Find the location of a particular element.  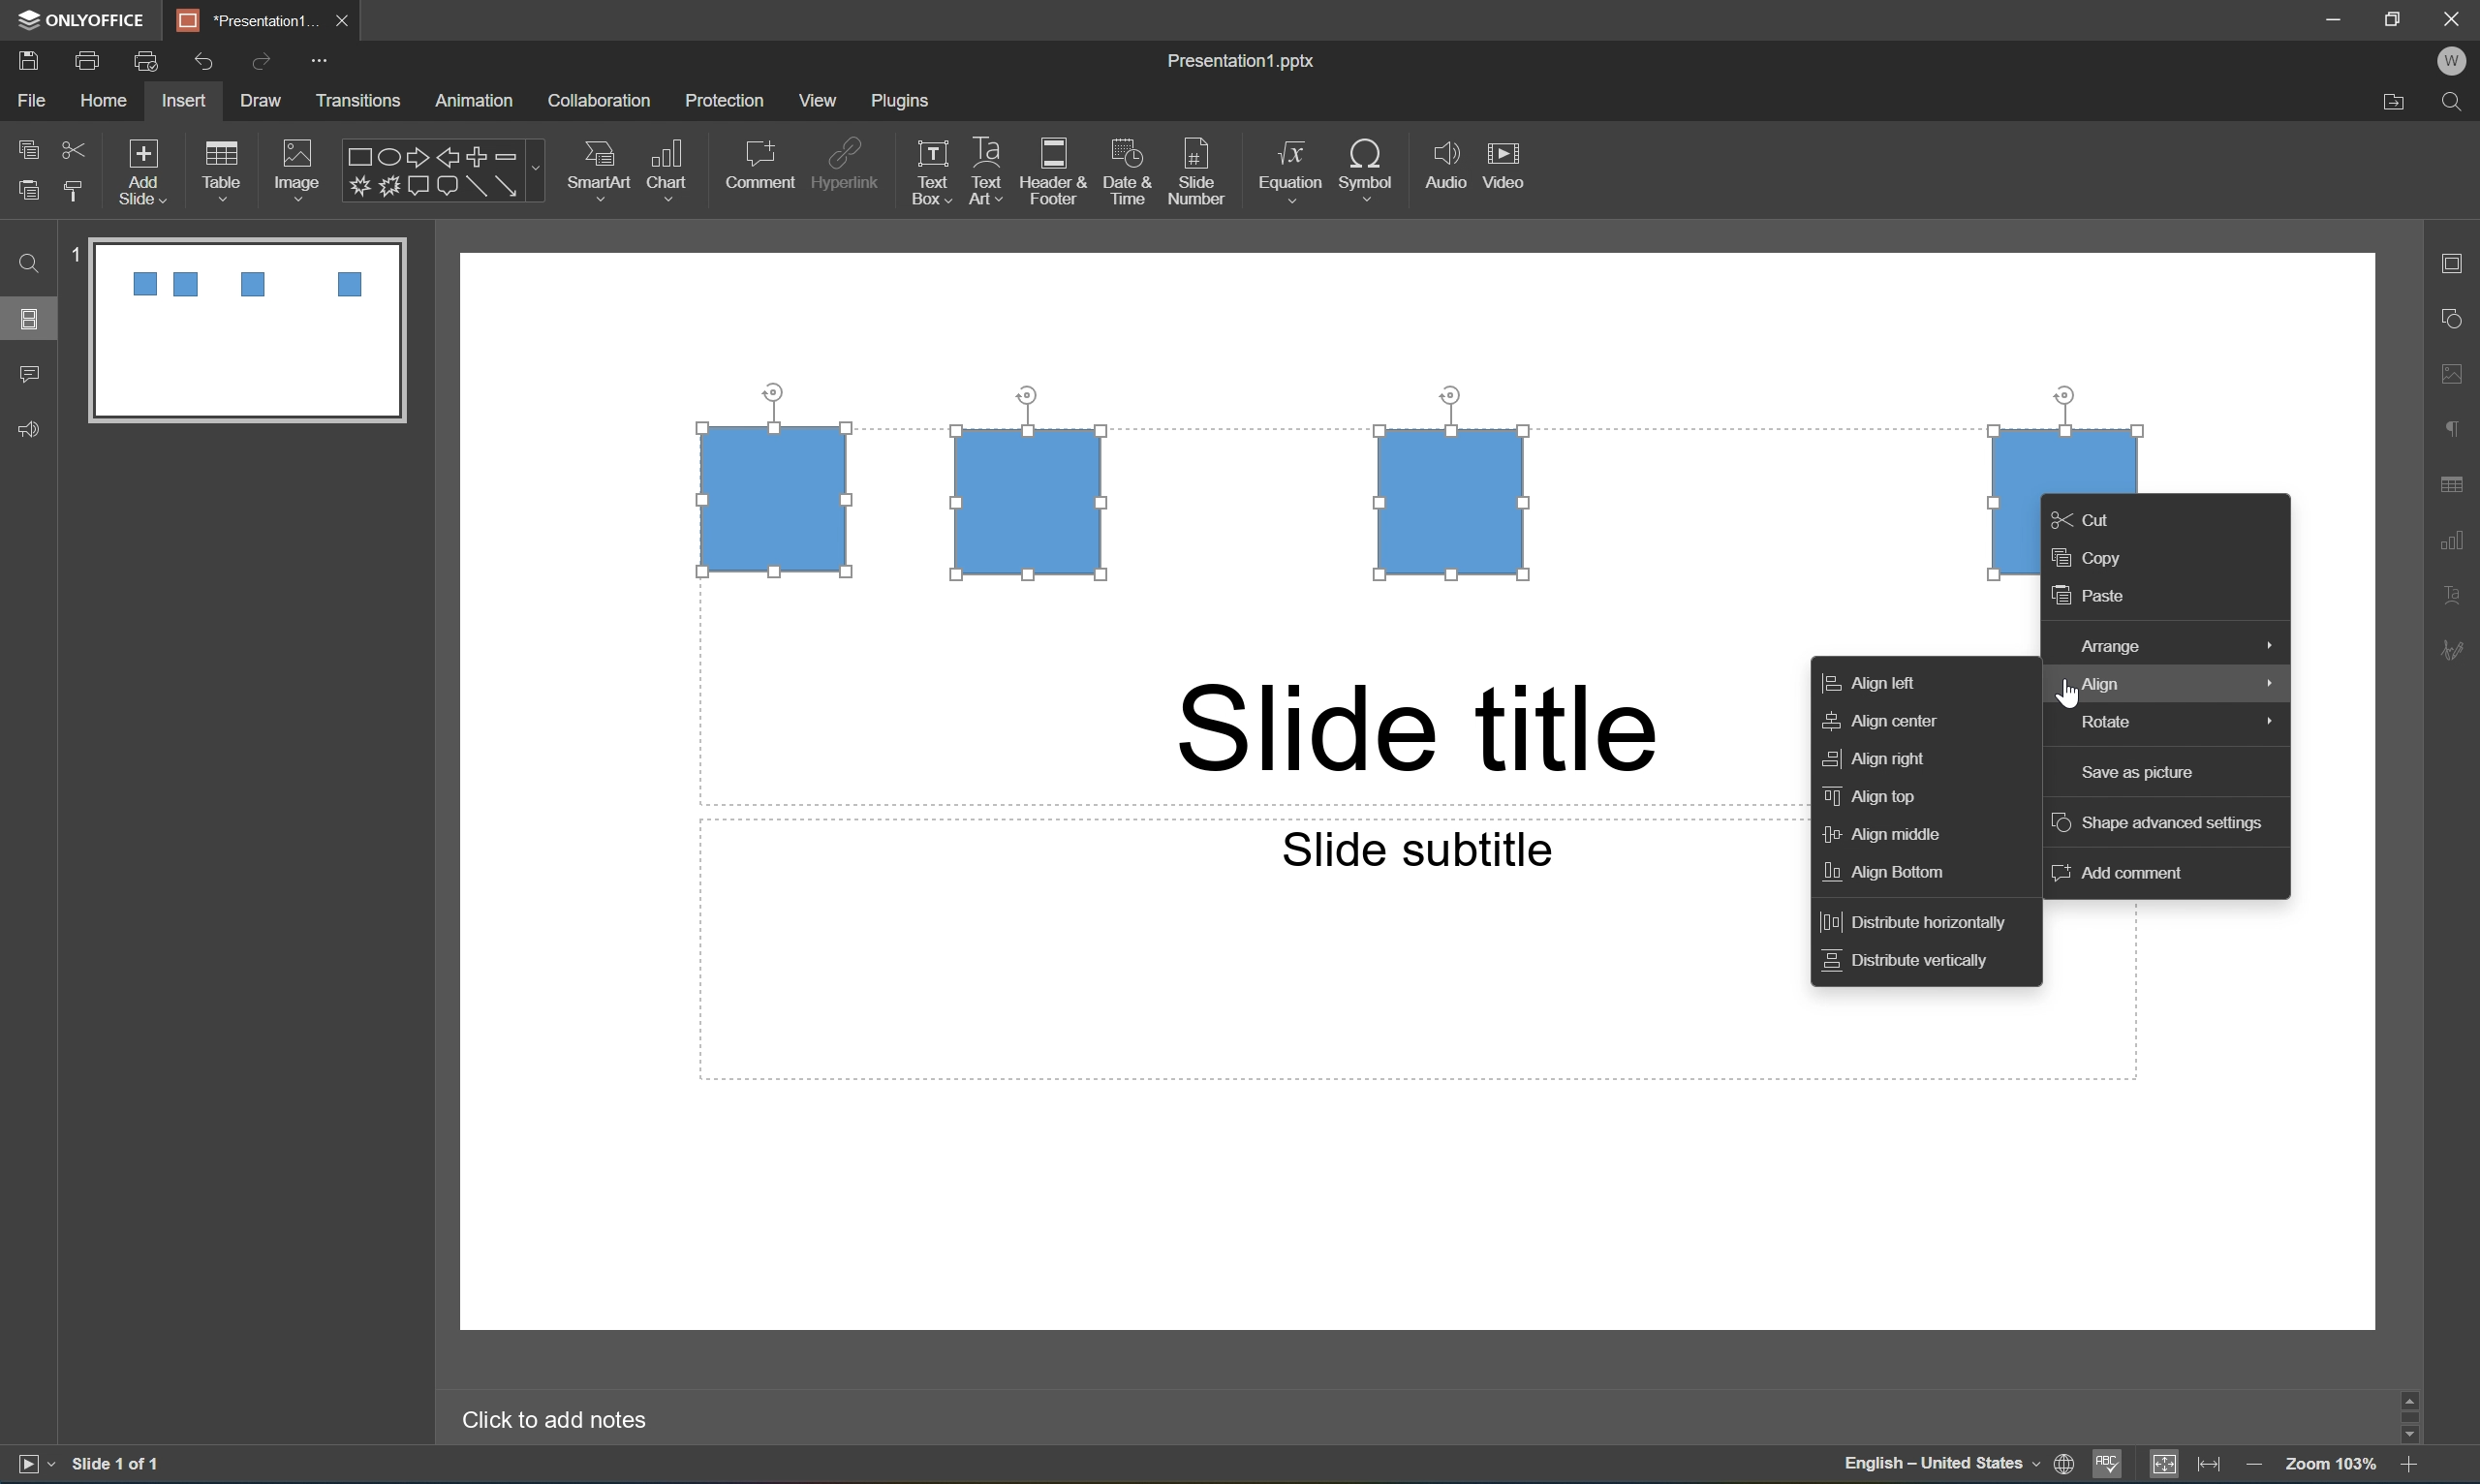

smart art is located at coordinates (592, 166).